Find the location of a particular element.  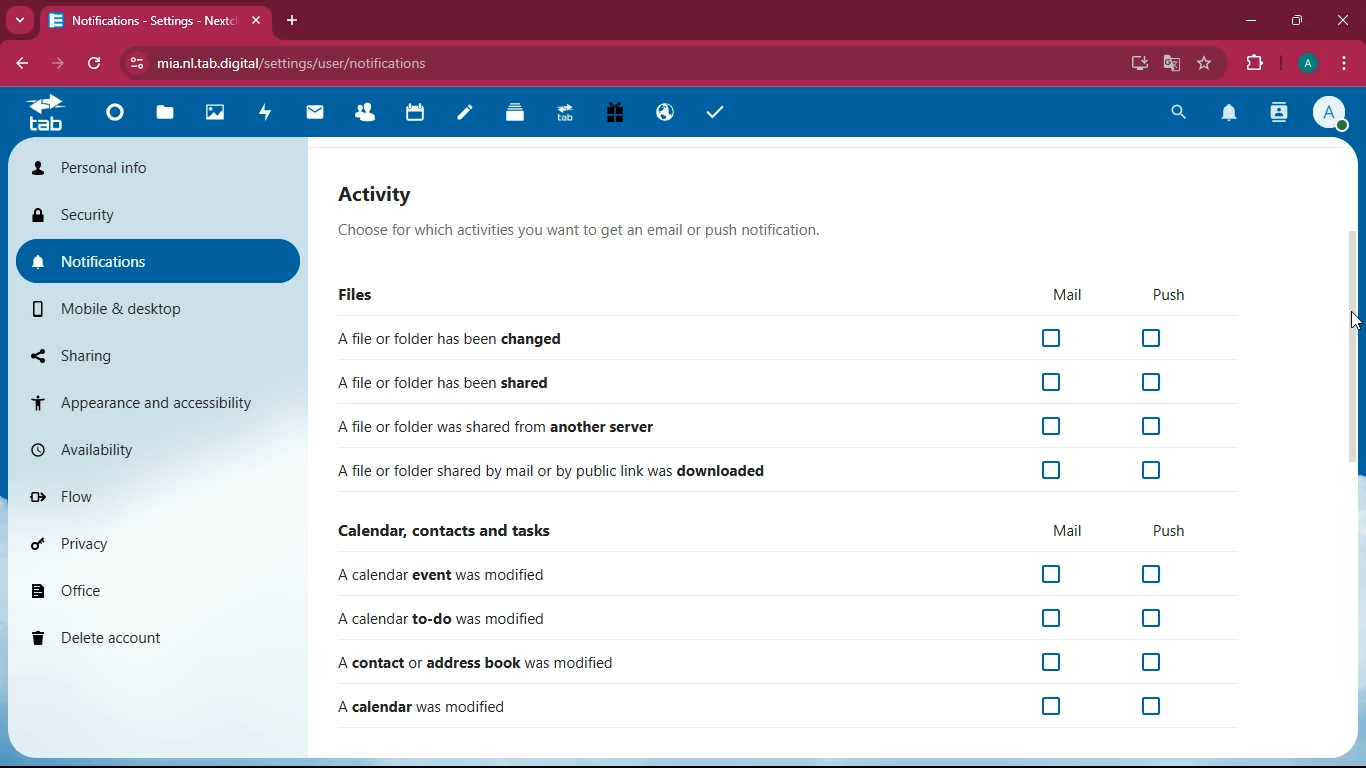

Choose for which activities you want to get an email or push notification. is located at coordinates (616, 231).